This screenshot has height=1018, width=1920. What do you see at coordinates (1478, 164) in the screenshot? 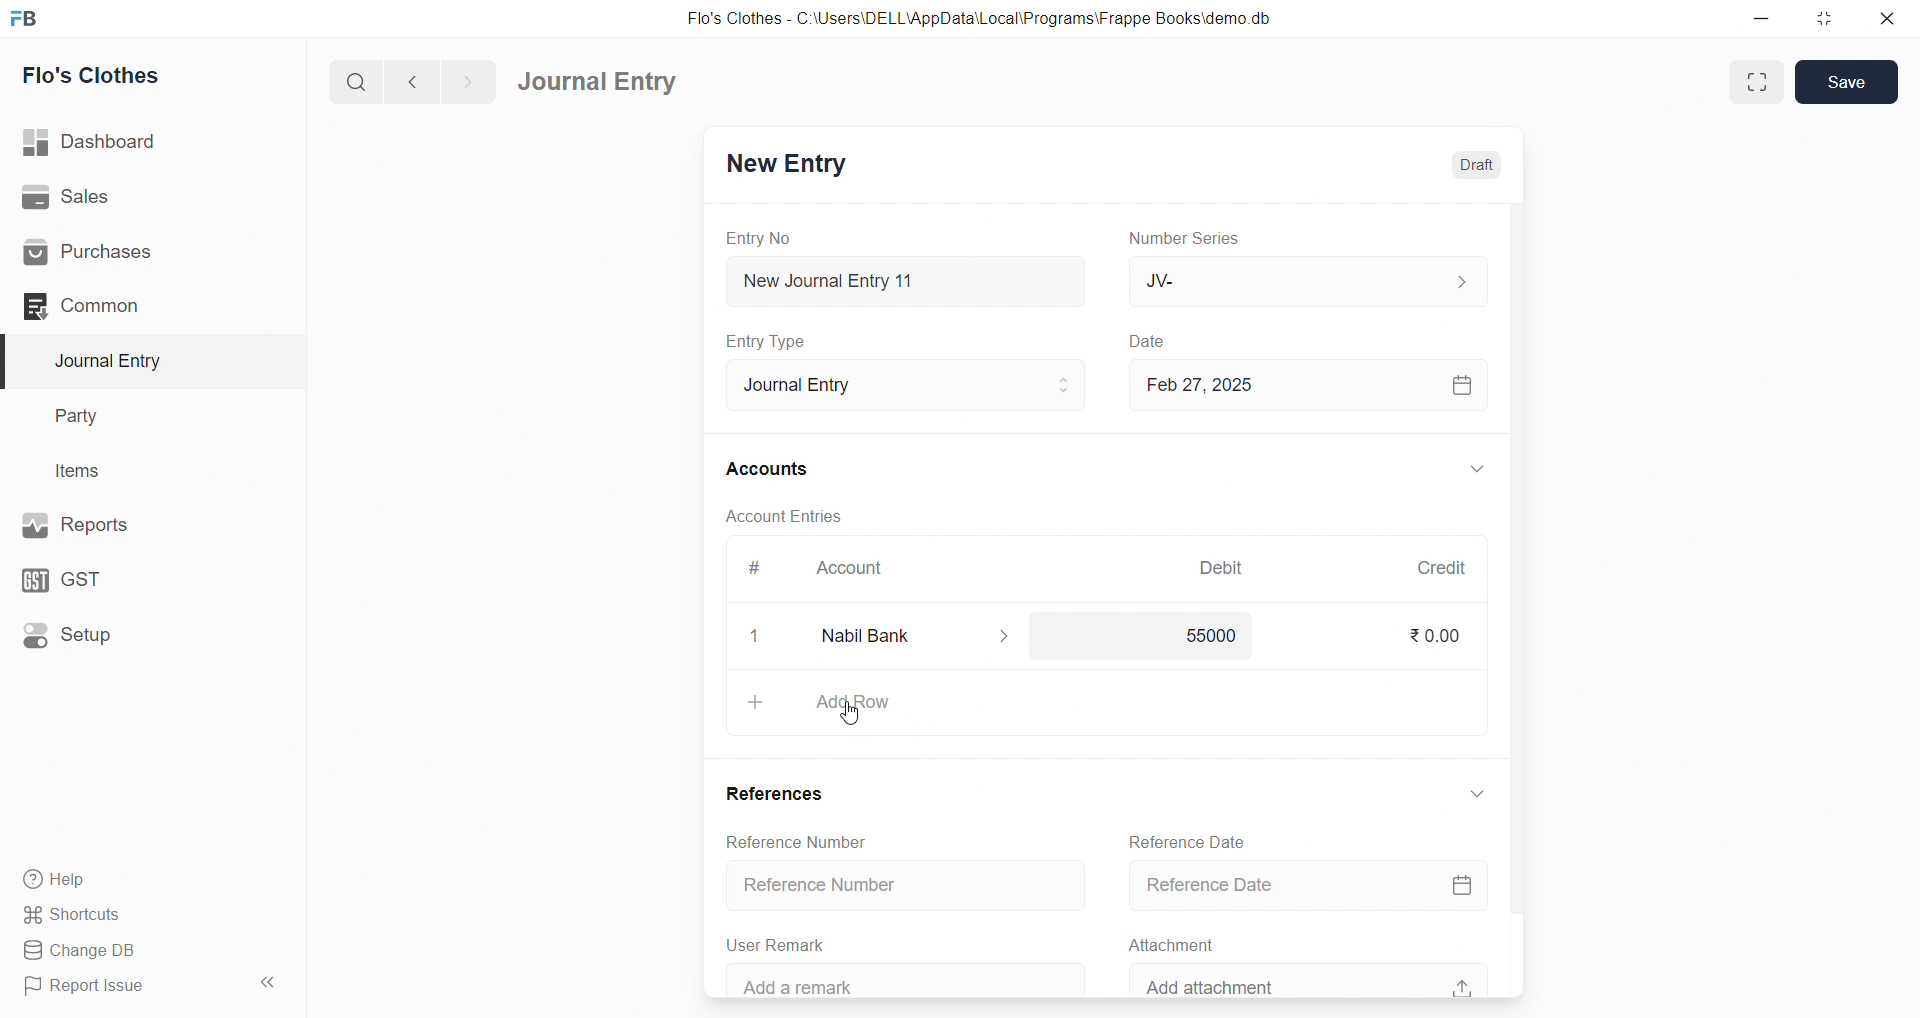
I see `Draft` at bounding box center [1478, 164].